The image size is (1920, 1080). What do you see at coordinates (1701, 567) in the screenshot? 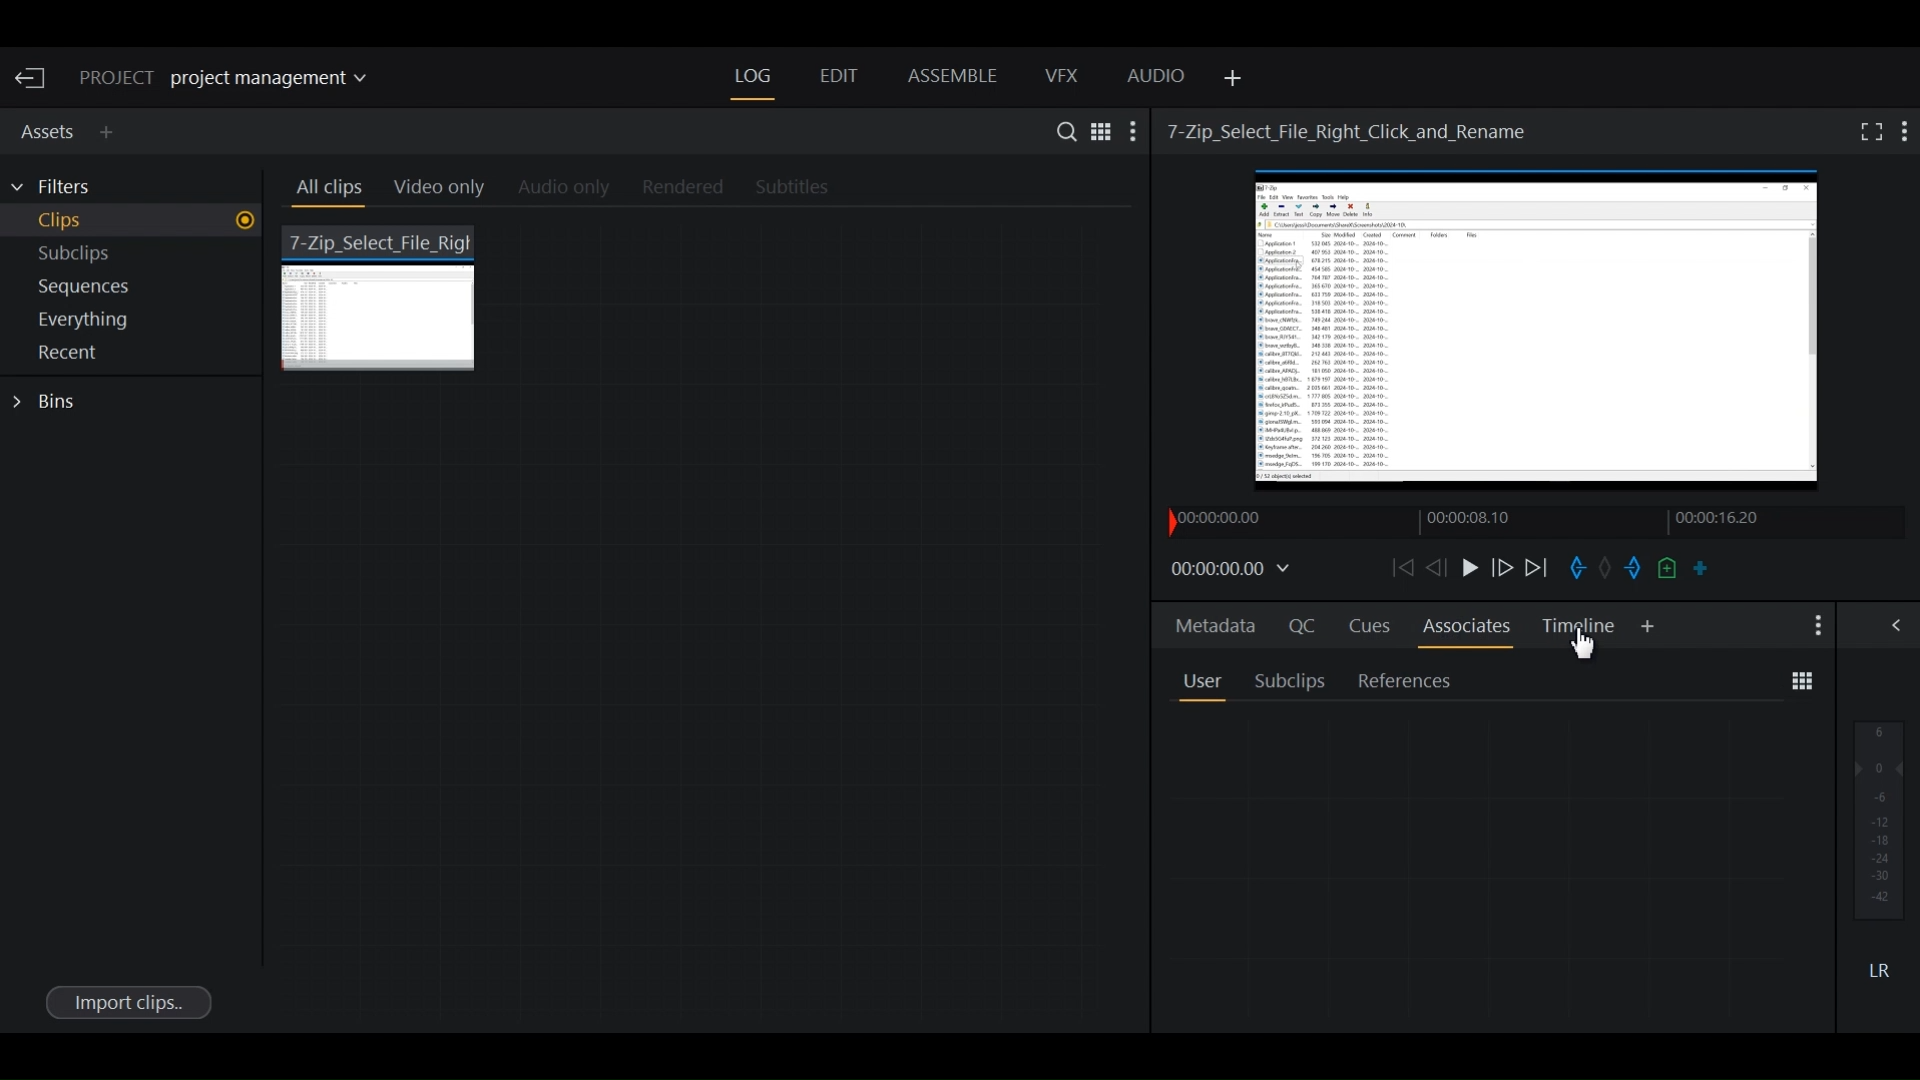
I see `Make a subclip from the marked section` at bounding box center [1701, 567].